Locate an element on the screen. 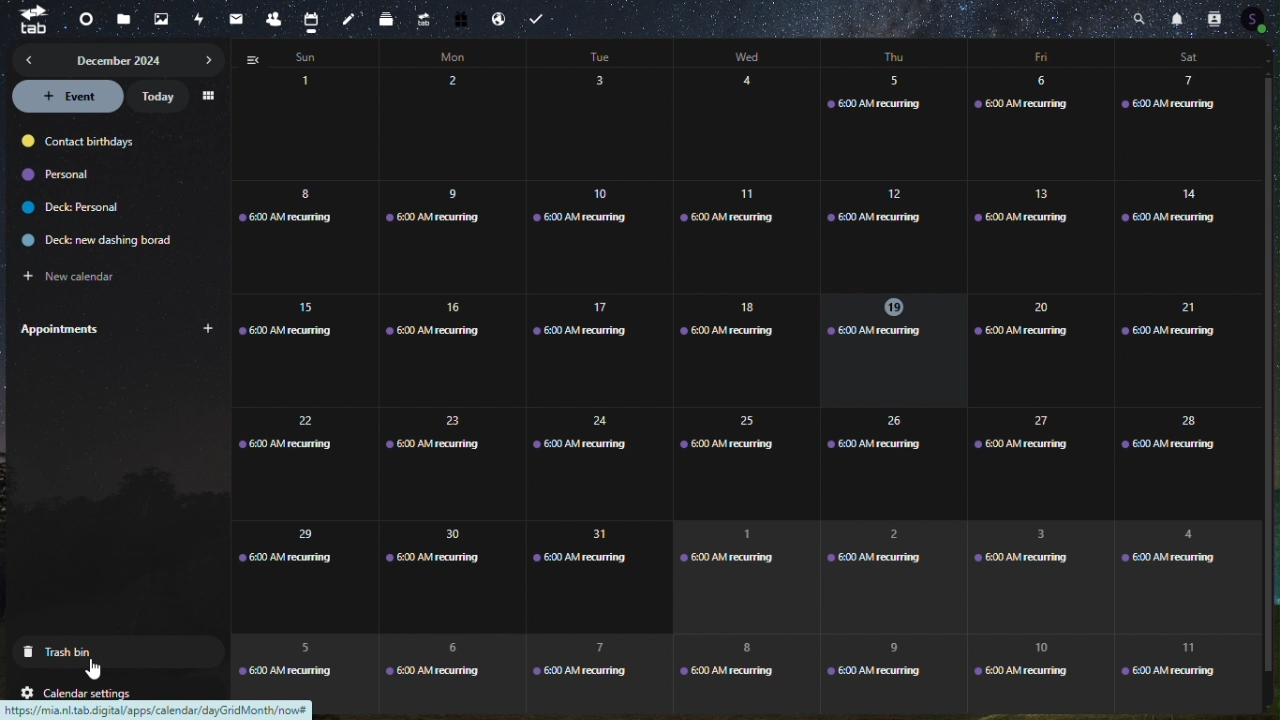  16 is located at coordinates (442, 349).